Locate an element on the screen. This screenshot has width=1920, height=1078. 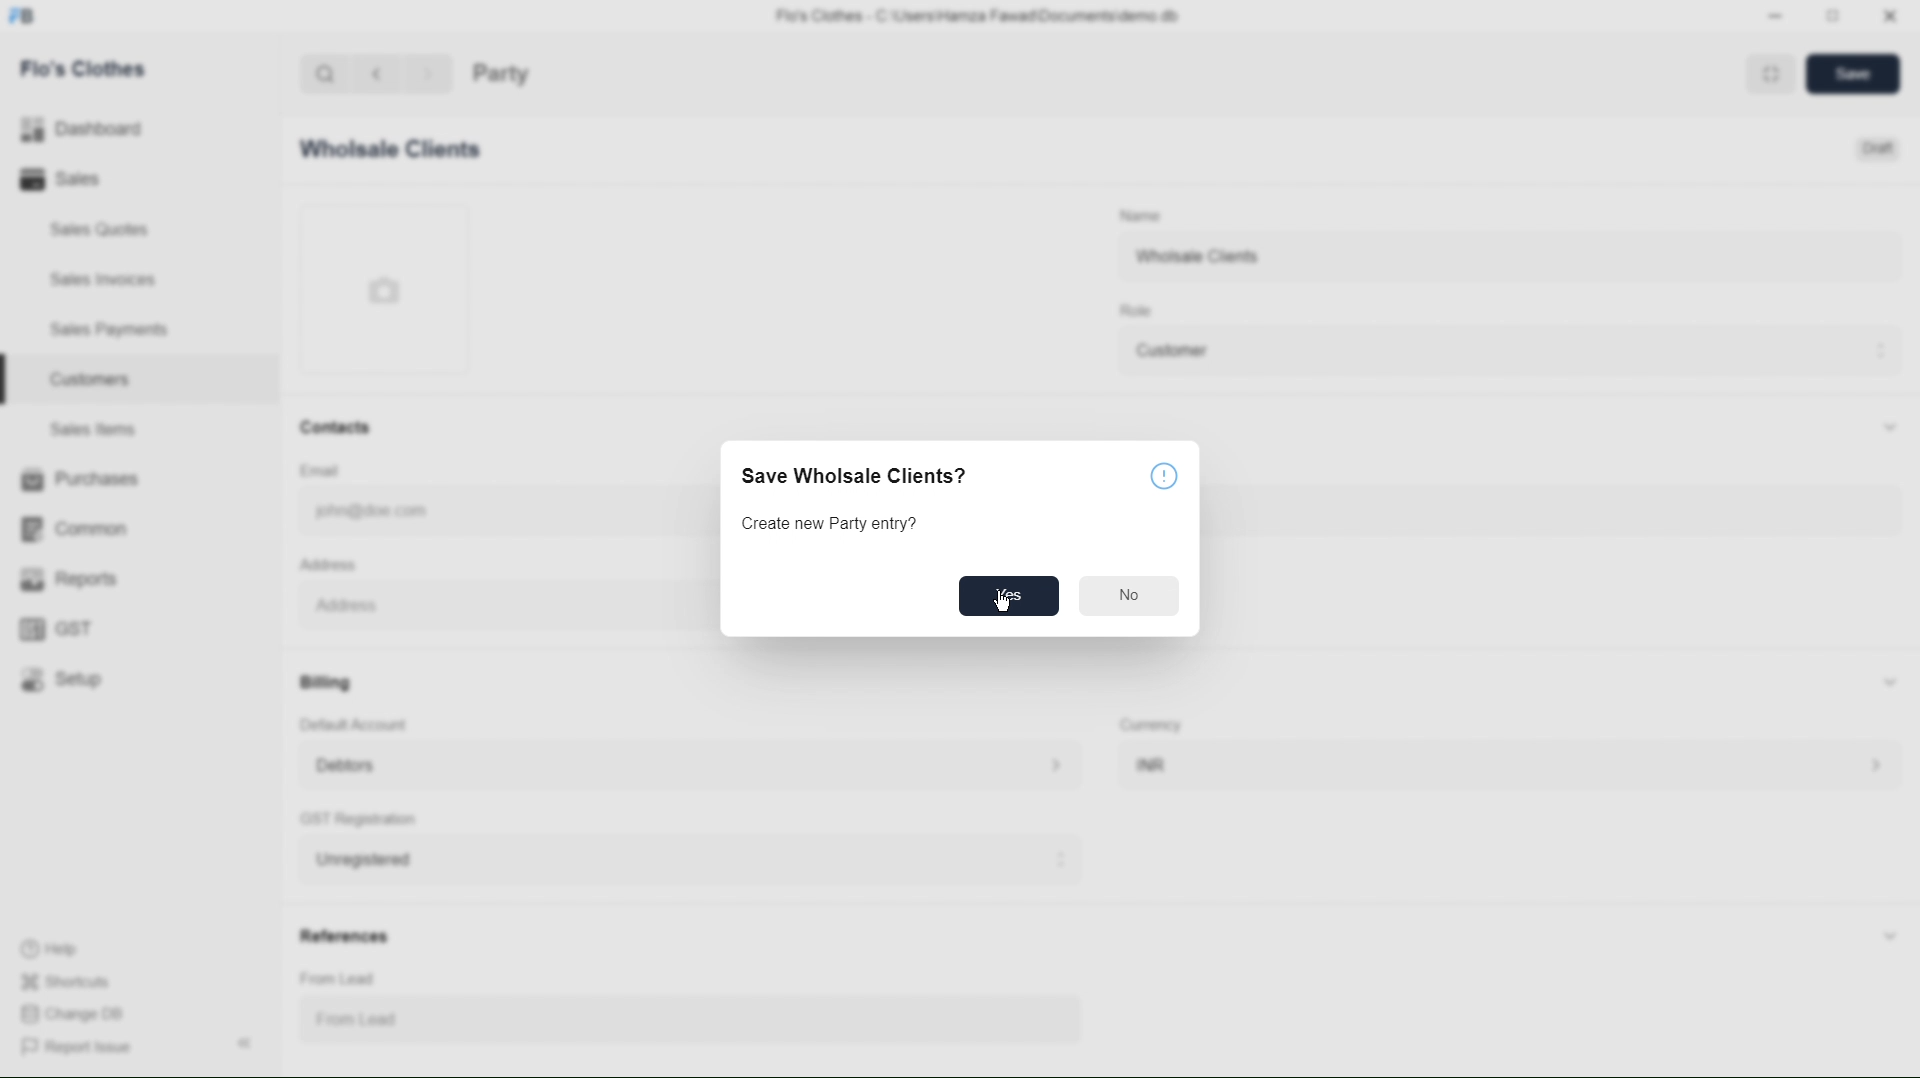
CURSOR is located at coordinates (1009, 608).